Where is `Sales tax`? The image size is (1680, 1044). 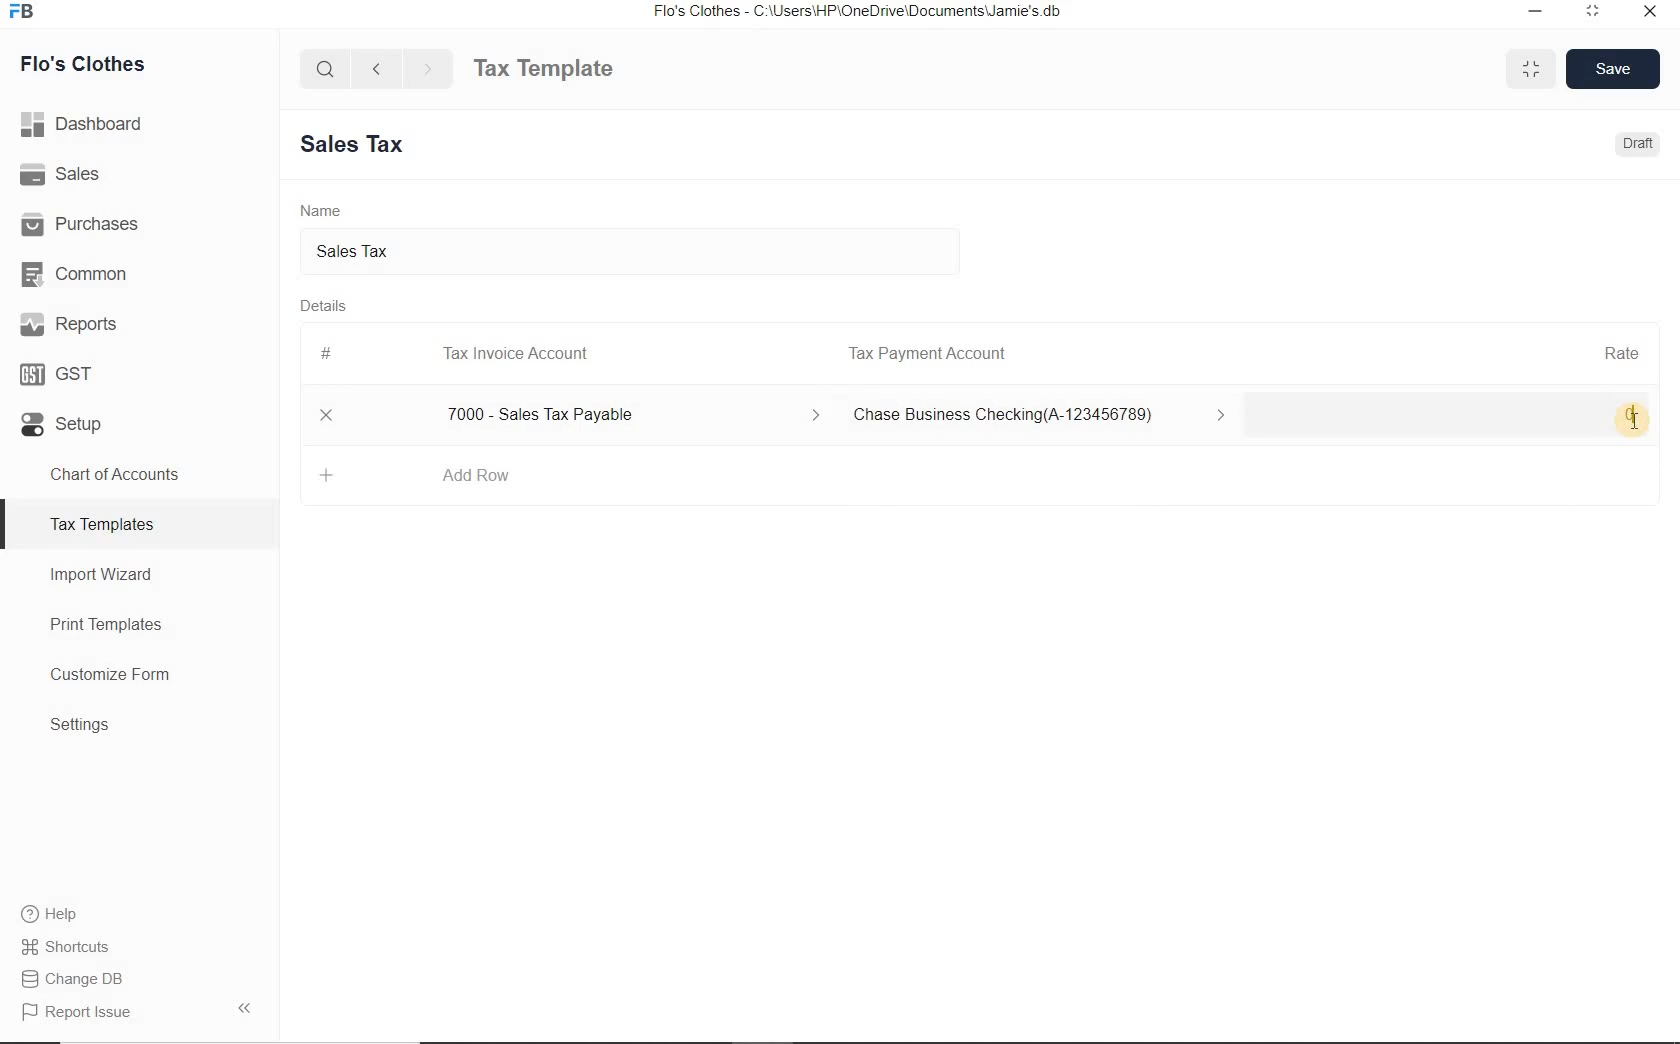
Sales tax is located at coordinates (631, 254).